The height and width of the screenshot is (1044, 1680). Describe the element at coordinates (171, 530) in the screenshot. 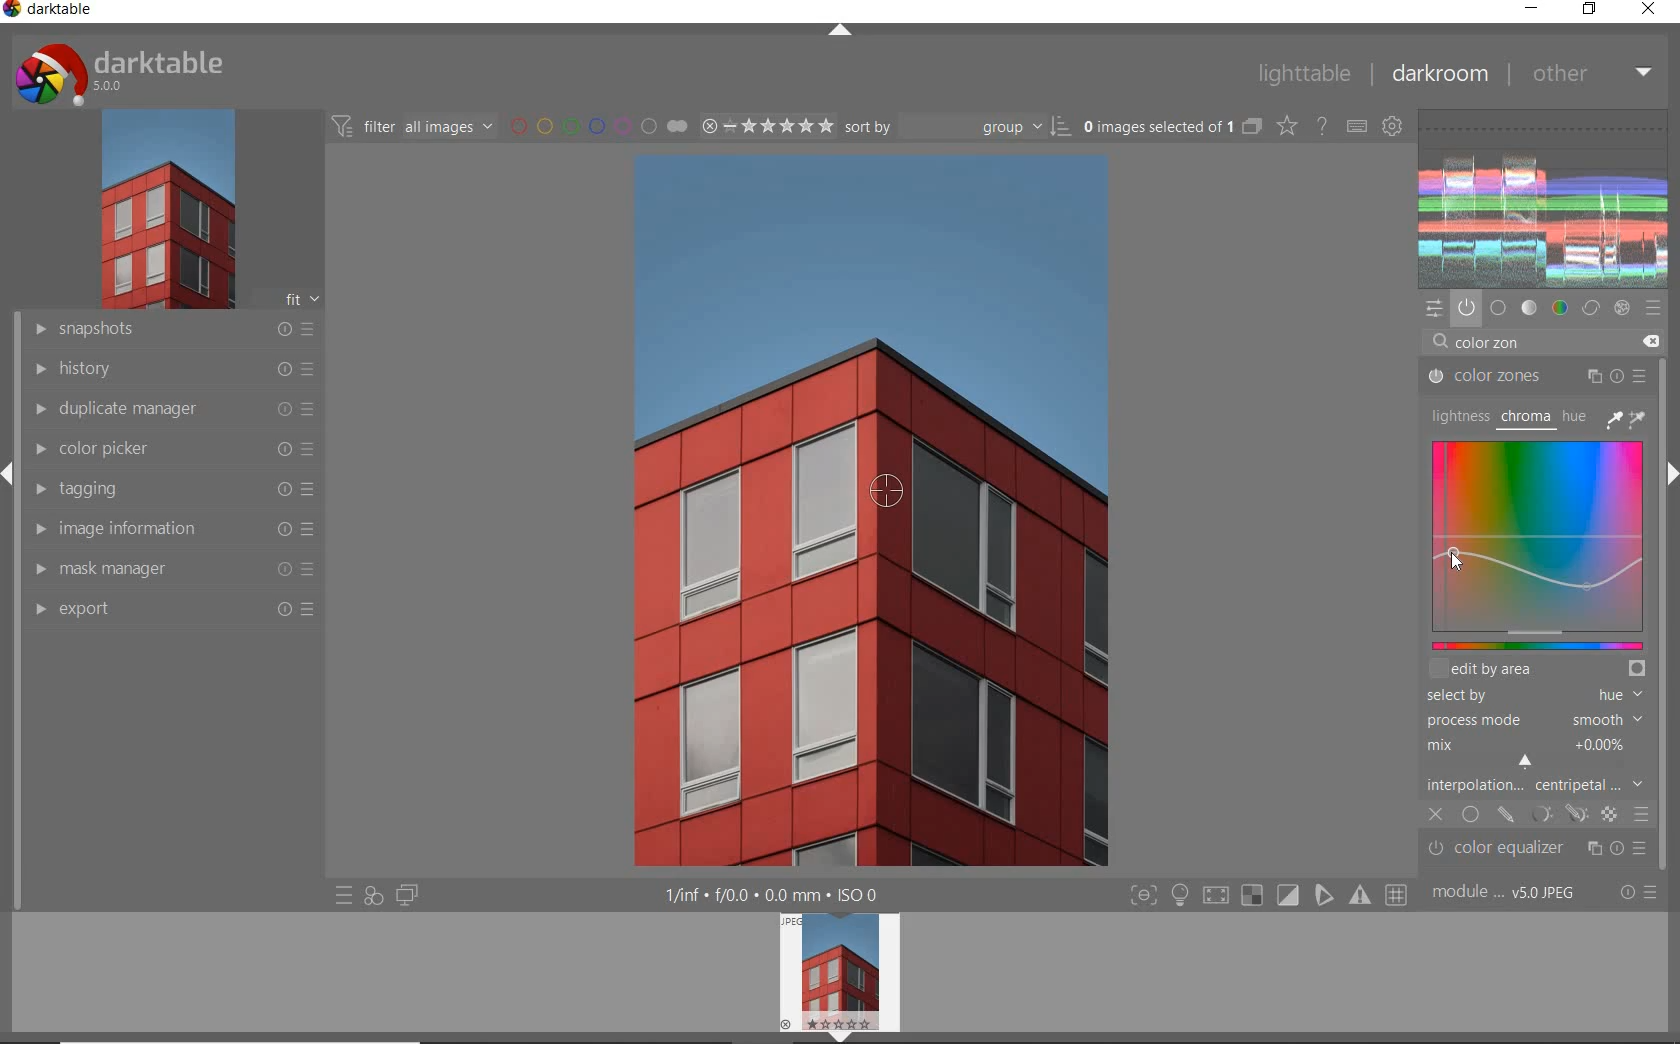

I see `image information` at that location.